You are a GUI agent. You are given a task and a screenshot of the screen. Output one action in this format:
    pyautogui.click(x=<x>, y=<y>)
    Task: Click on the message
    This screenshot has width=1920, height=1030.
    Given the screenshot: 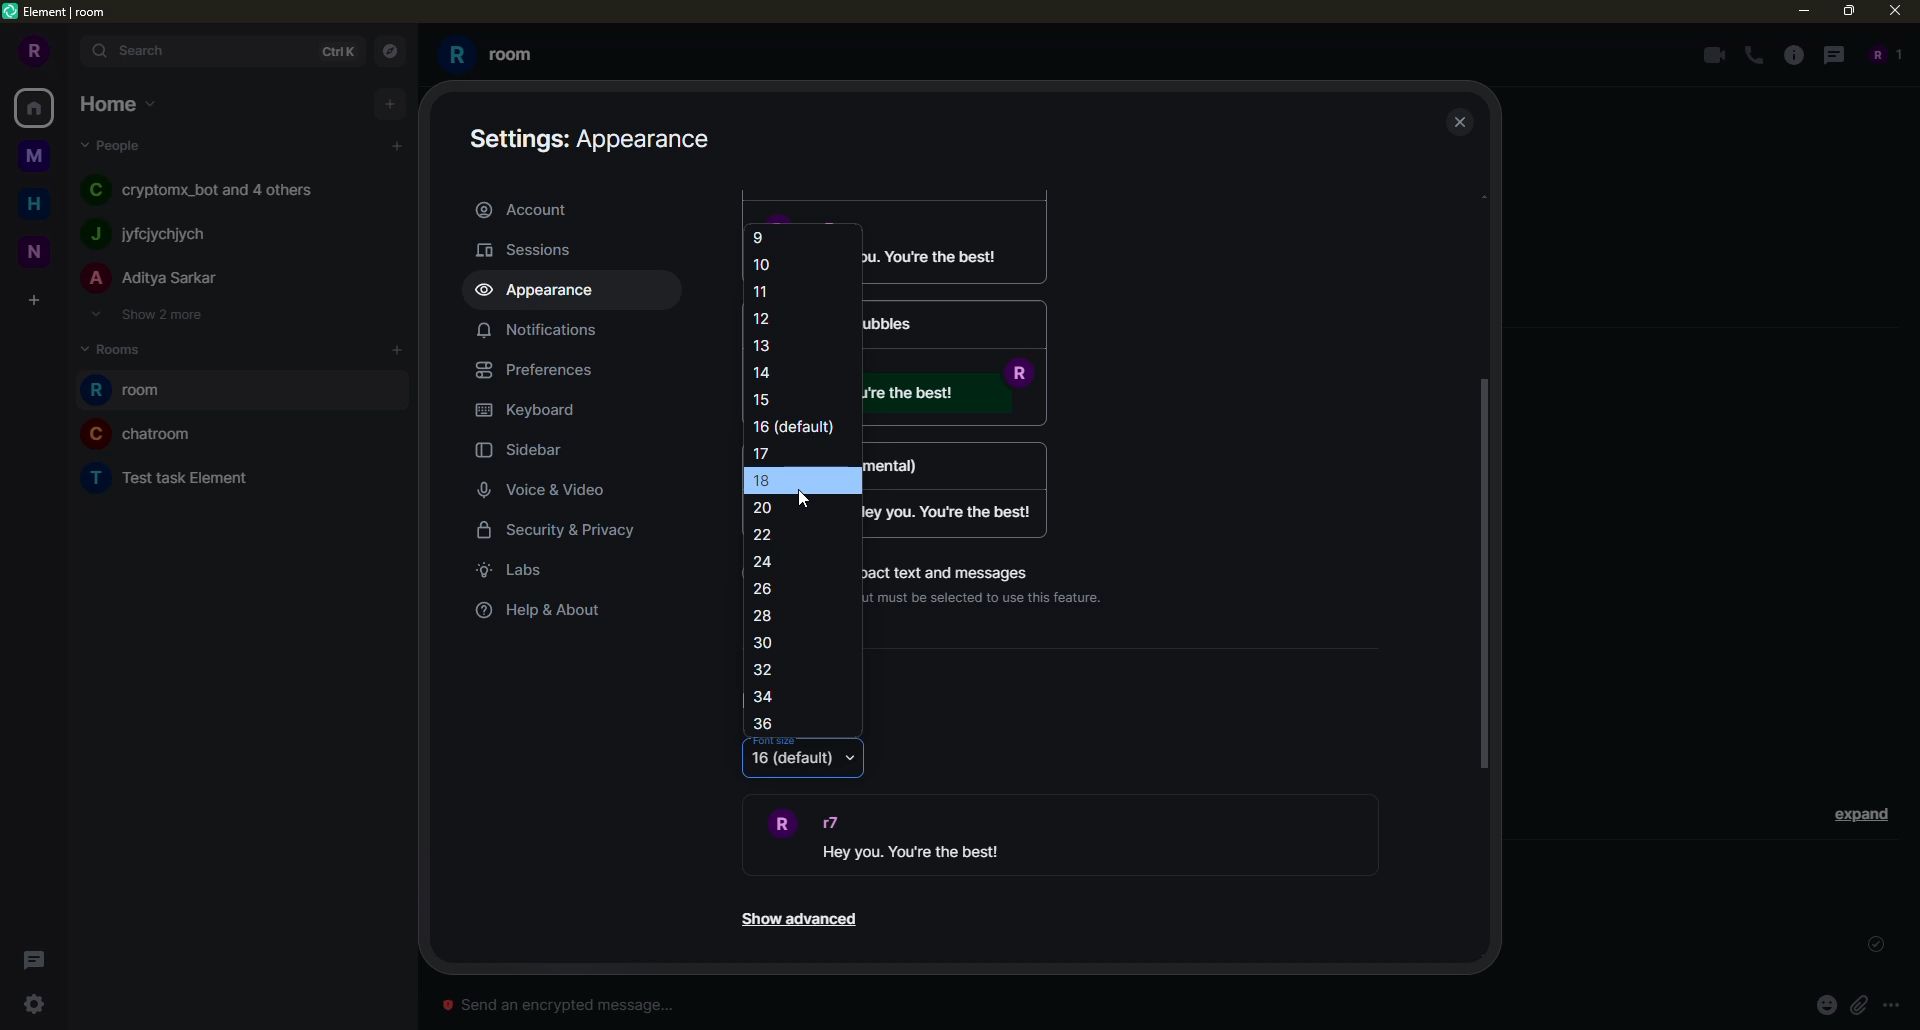 What is the action you would take?
    pyautogui.click(x=954, y=512)
    